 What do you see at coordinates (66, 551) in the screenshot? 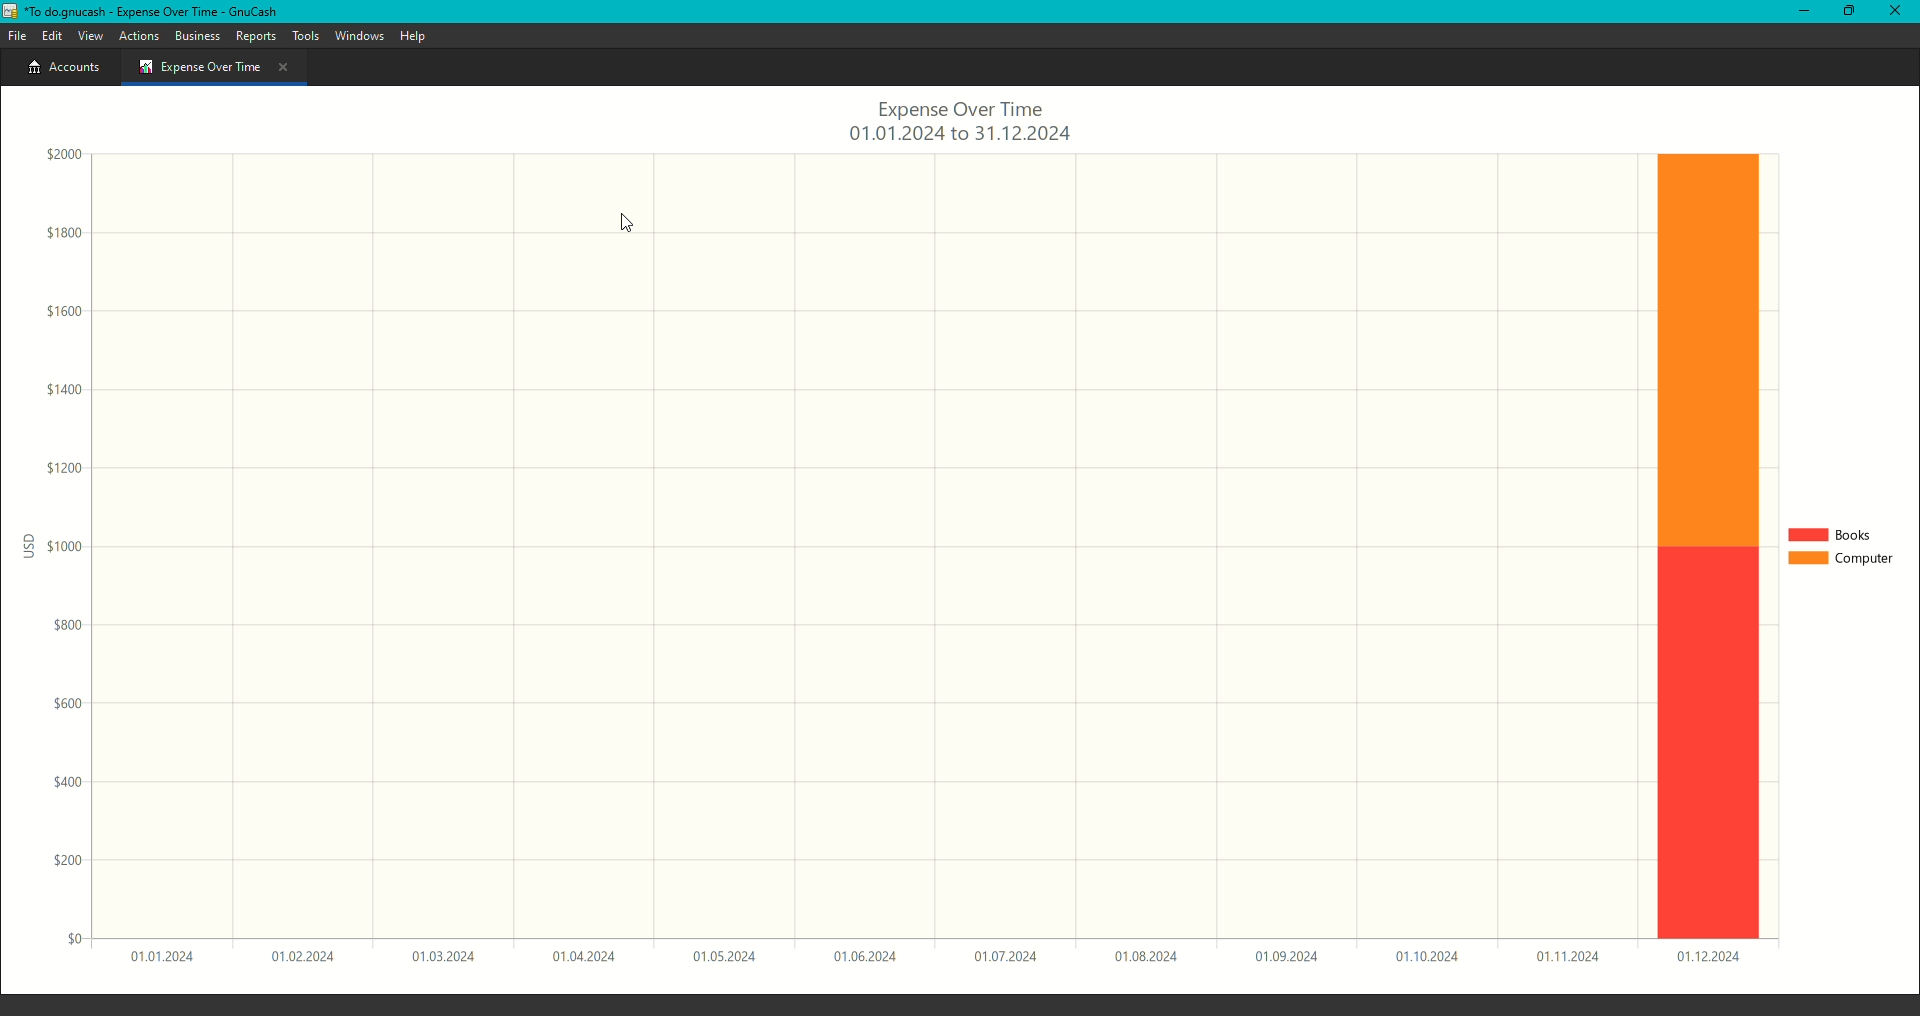
I see `Amount in USD` at bounding box center [66, 551].